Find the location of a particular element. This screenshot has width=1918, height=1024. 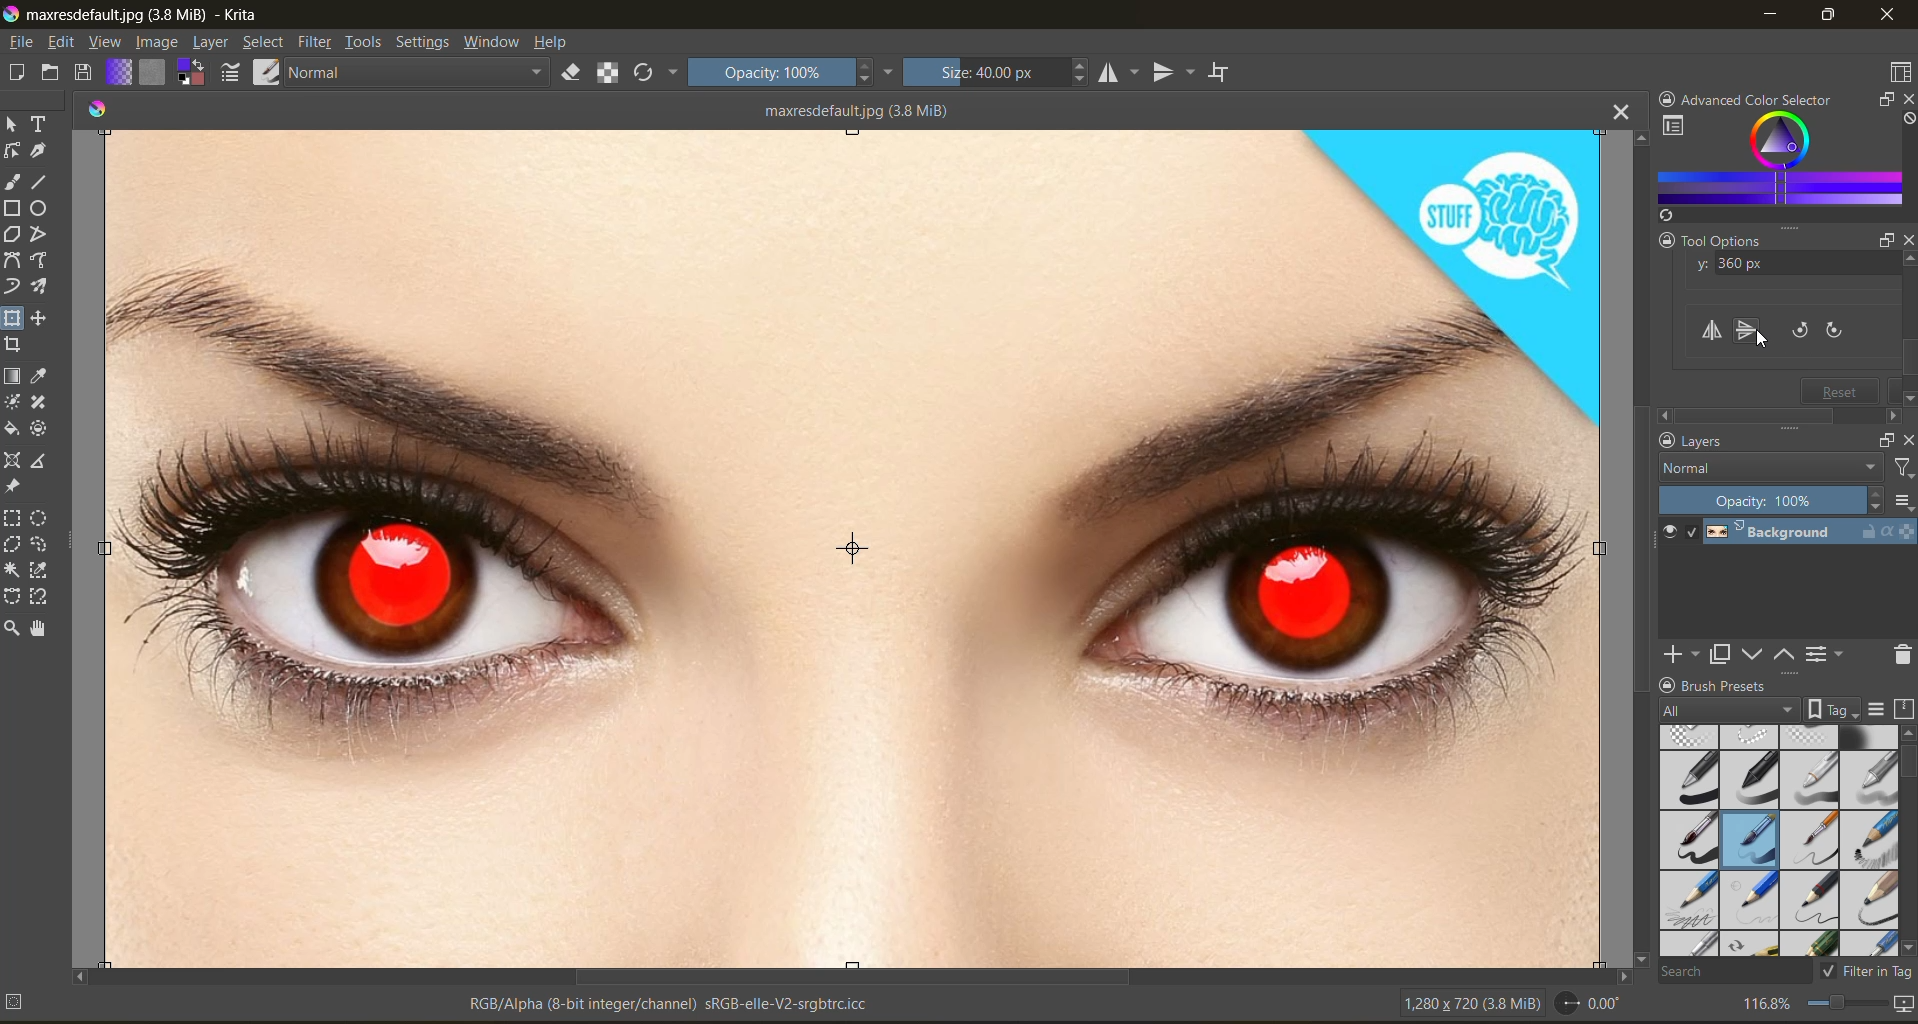

file is located at coordinates (18, 42).